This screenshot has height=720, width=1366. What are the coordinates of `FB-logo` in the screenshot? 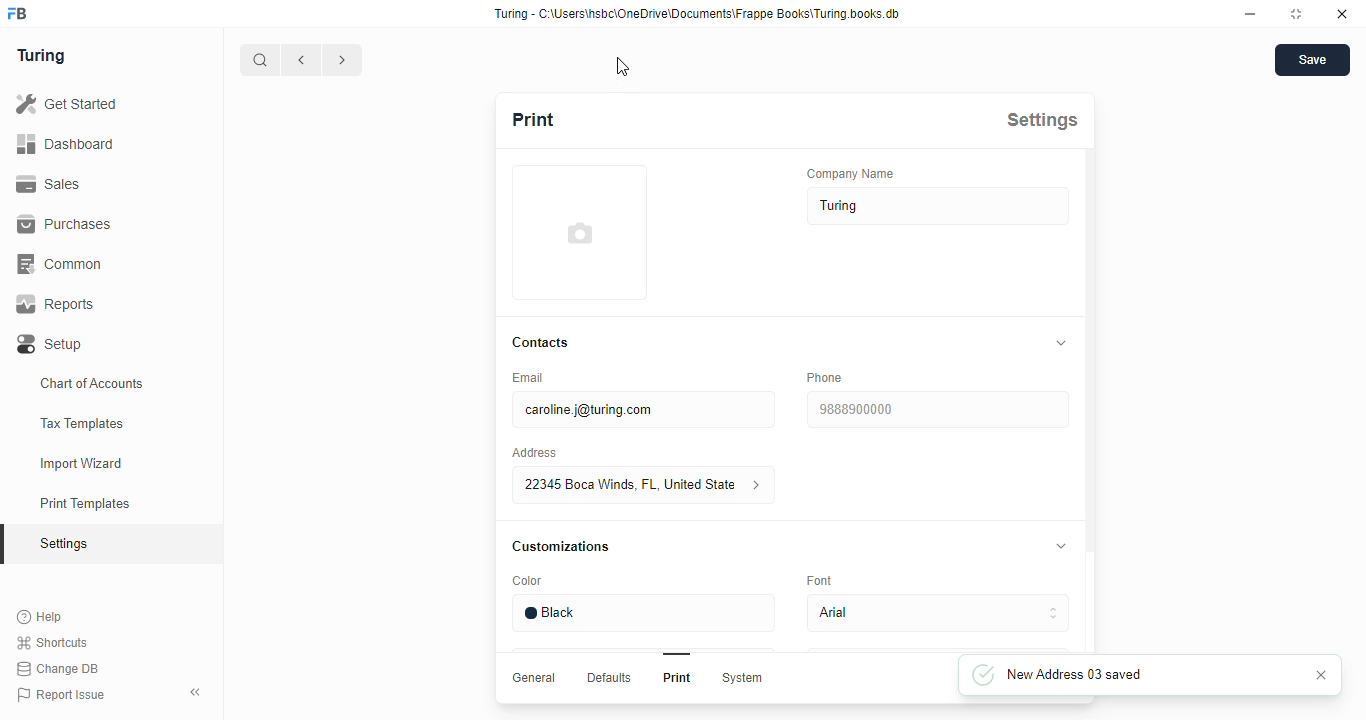 It's located at (17, 13).